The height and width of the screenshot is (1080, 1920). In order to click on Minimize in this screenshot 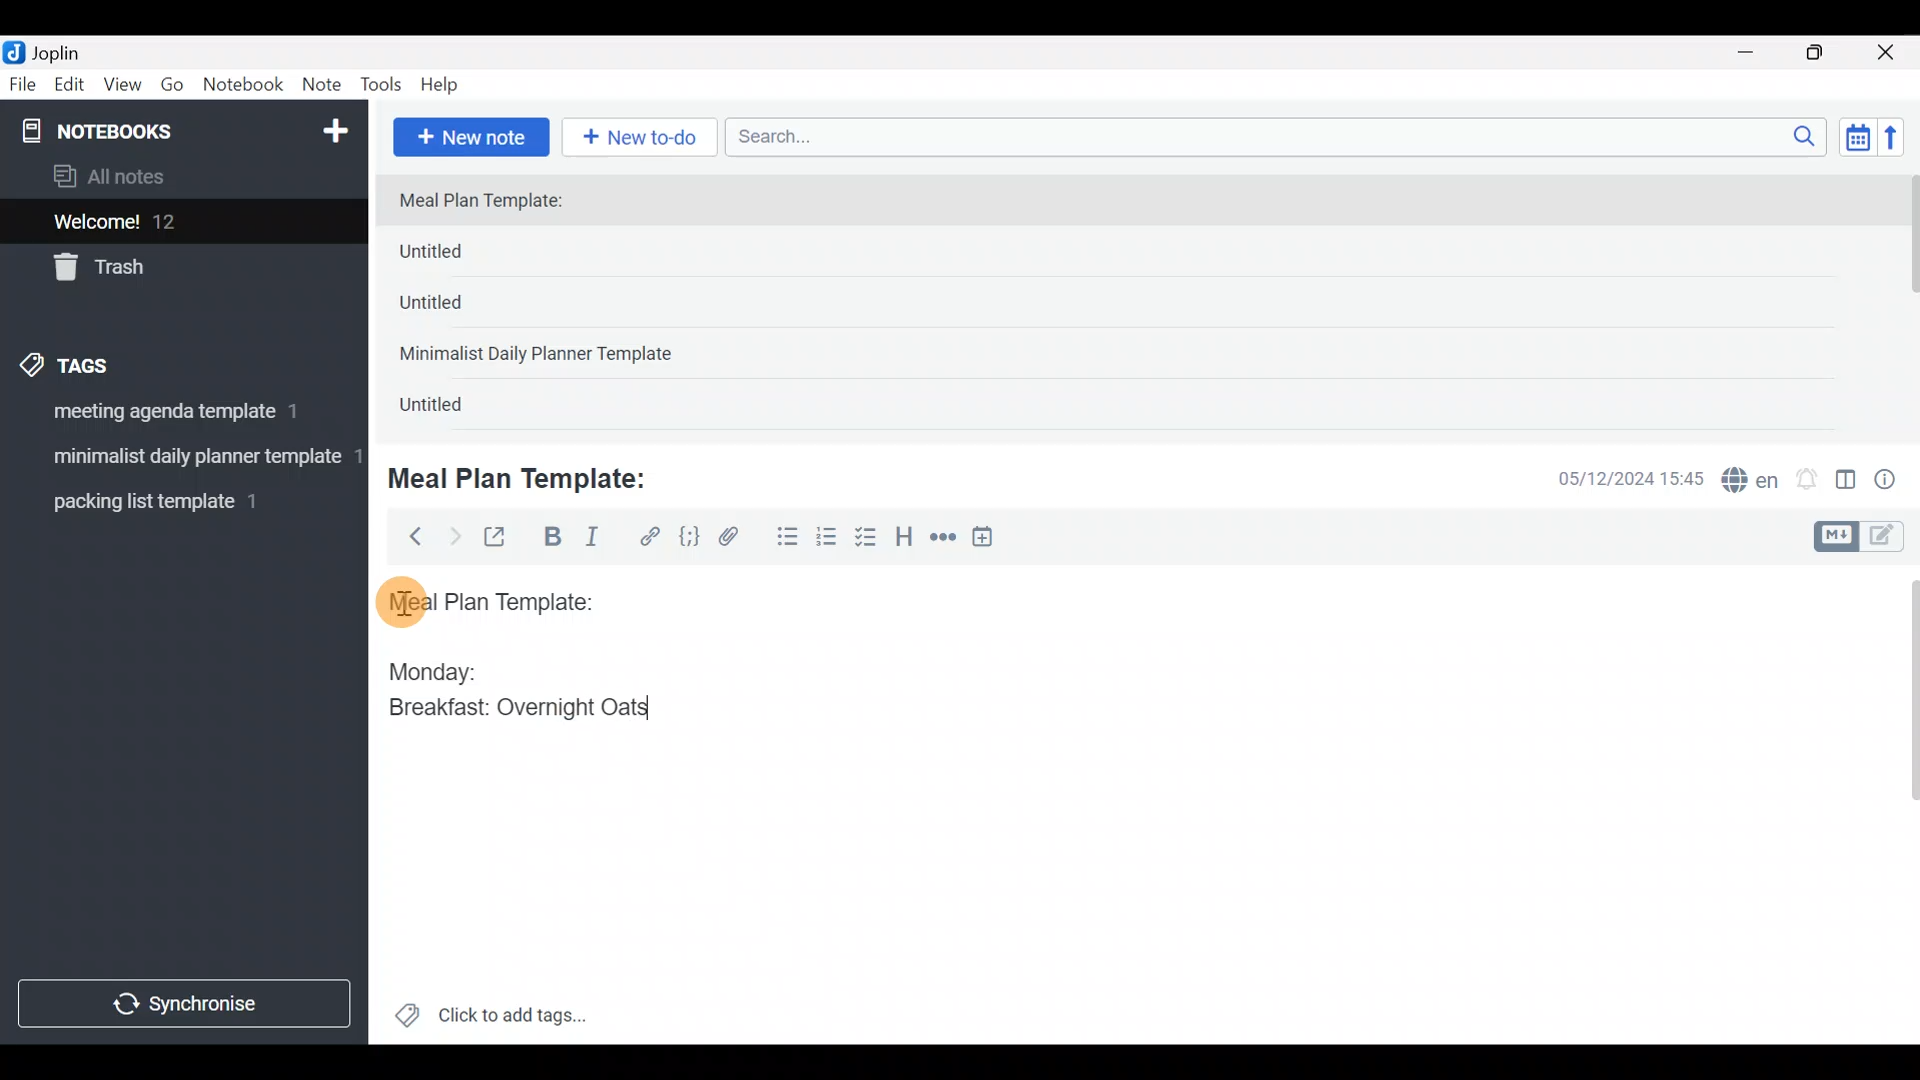, I will do `click(1757, 50)`.